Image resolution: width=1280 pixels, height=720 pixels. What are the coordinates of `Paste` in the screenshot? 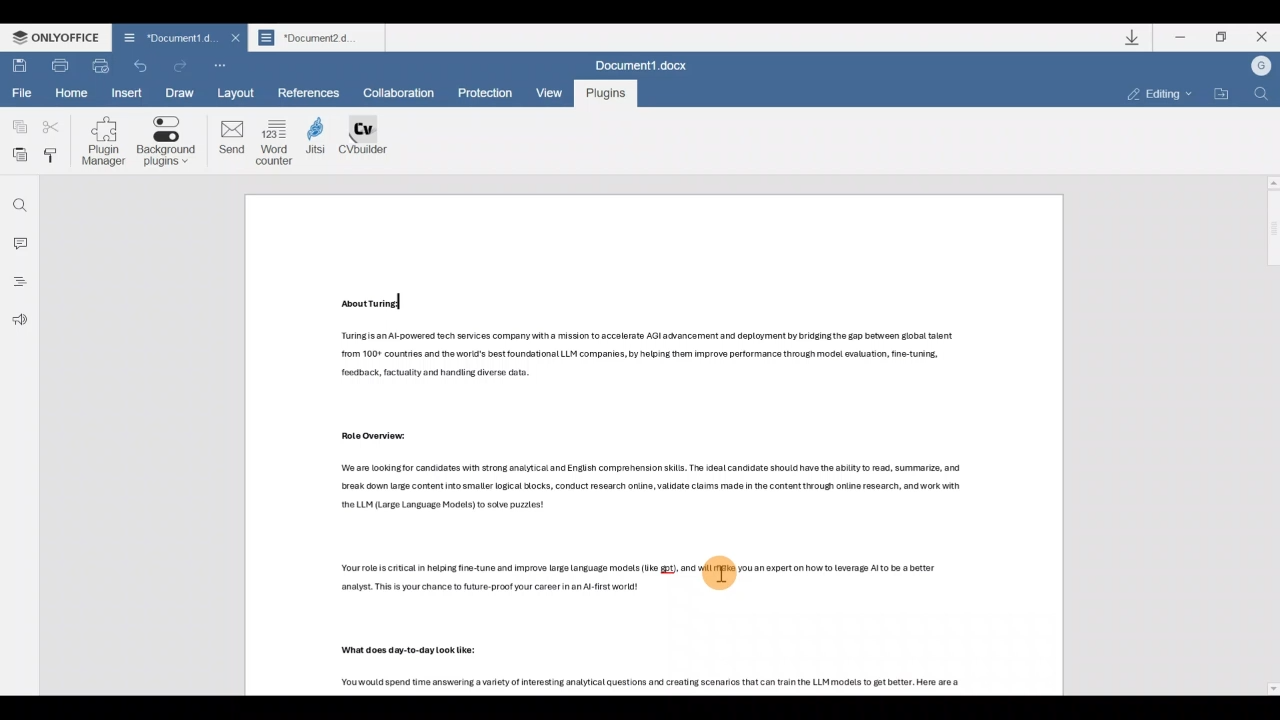 It's located at (17, 156).